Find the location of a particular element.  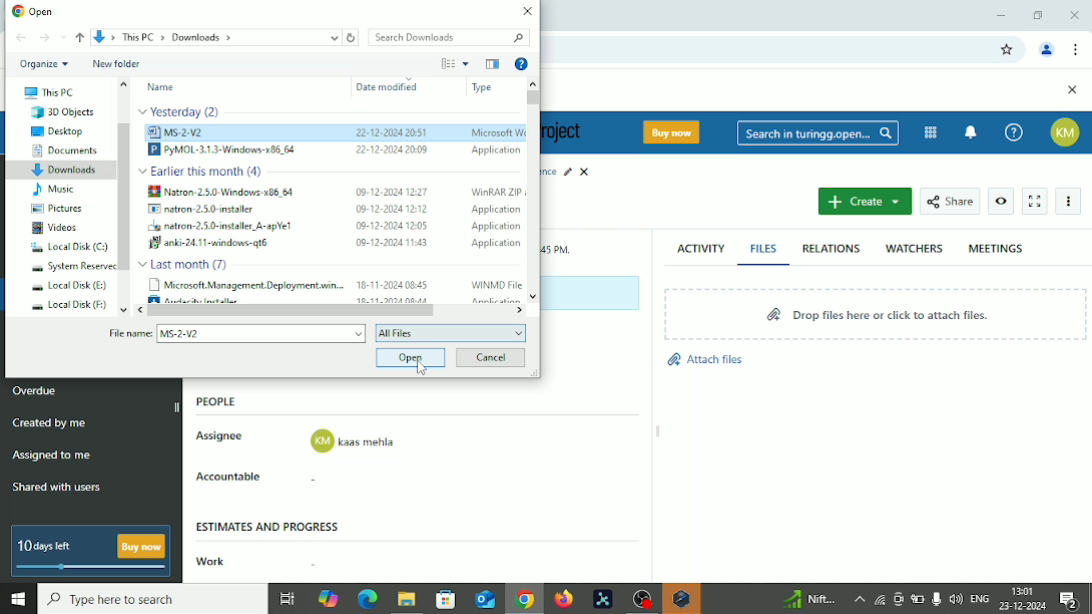

All files is located at coordinates (452, 333).